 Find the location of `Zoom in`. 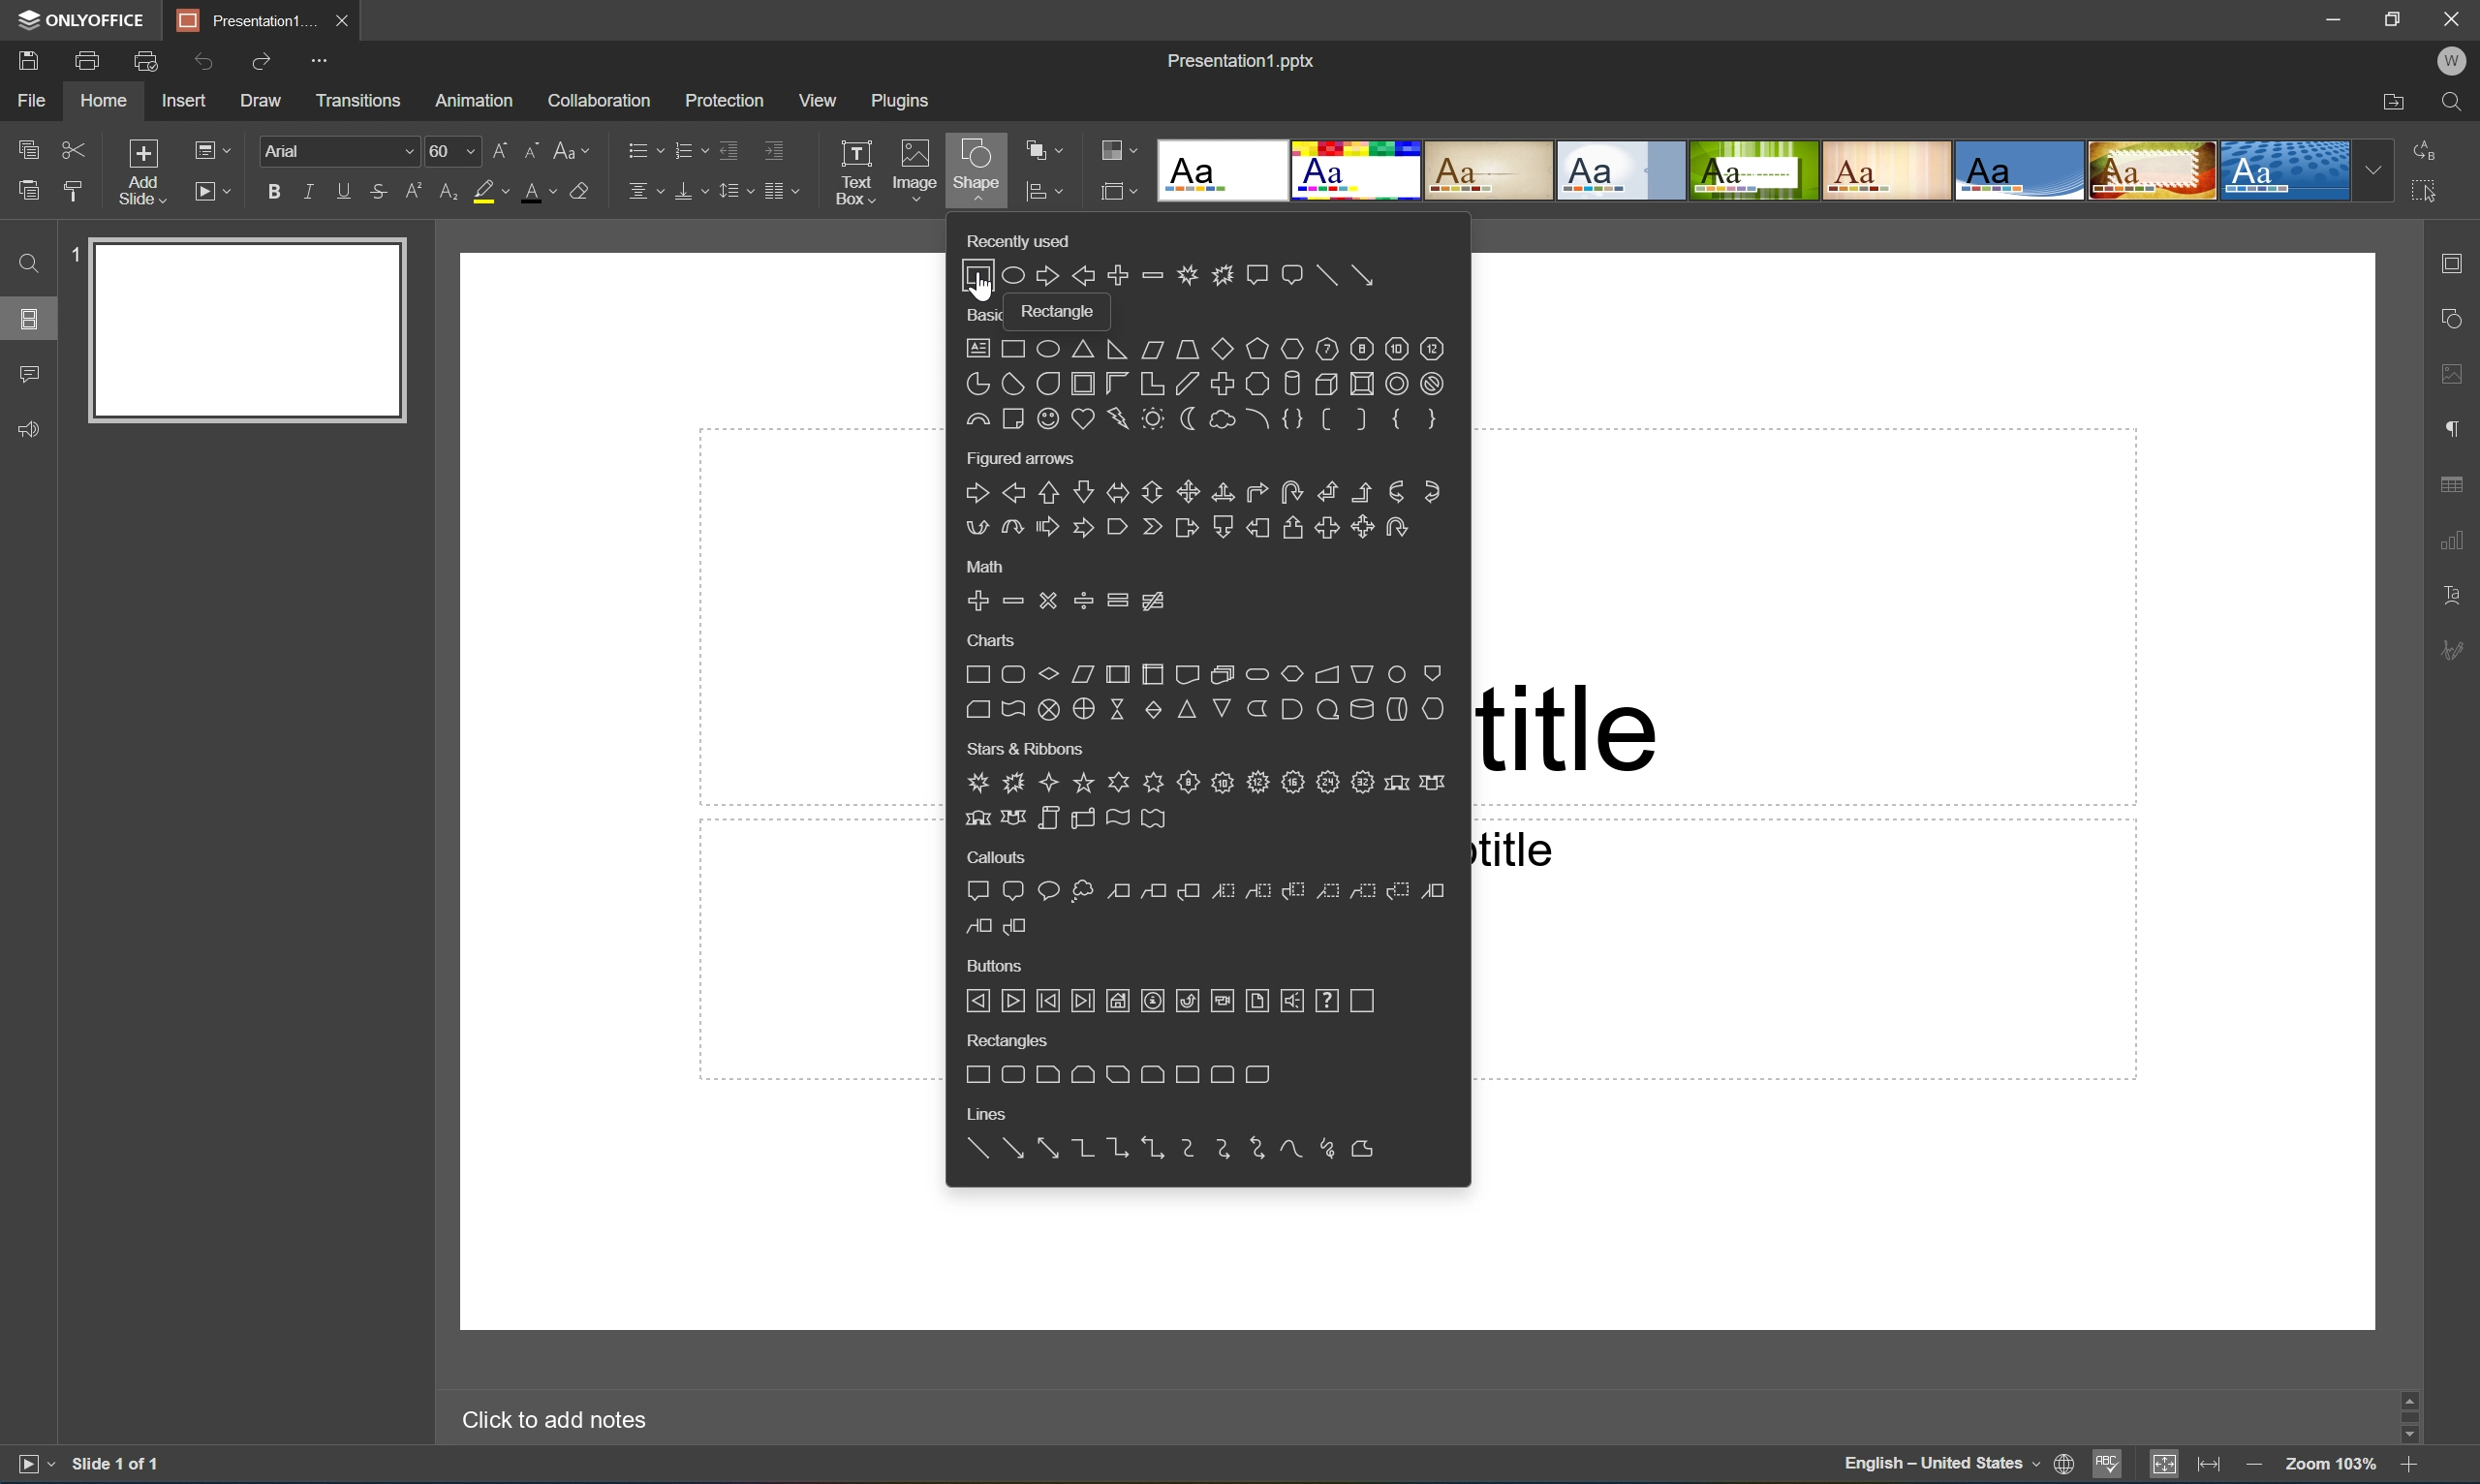

Zoom in is located at coordinates (2407, 1467).